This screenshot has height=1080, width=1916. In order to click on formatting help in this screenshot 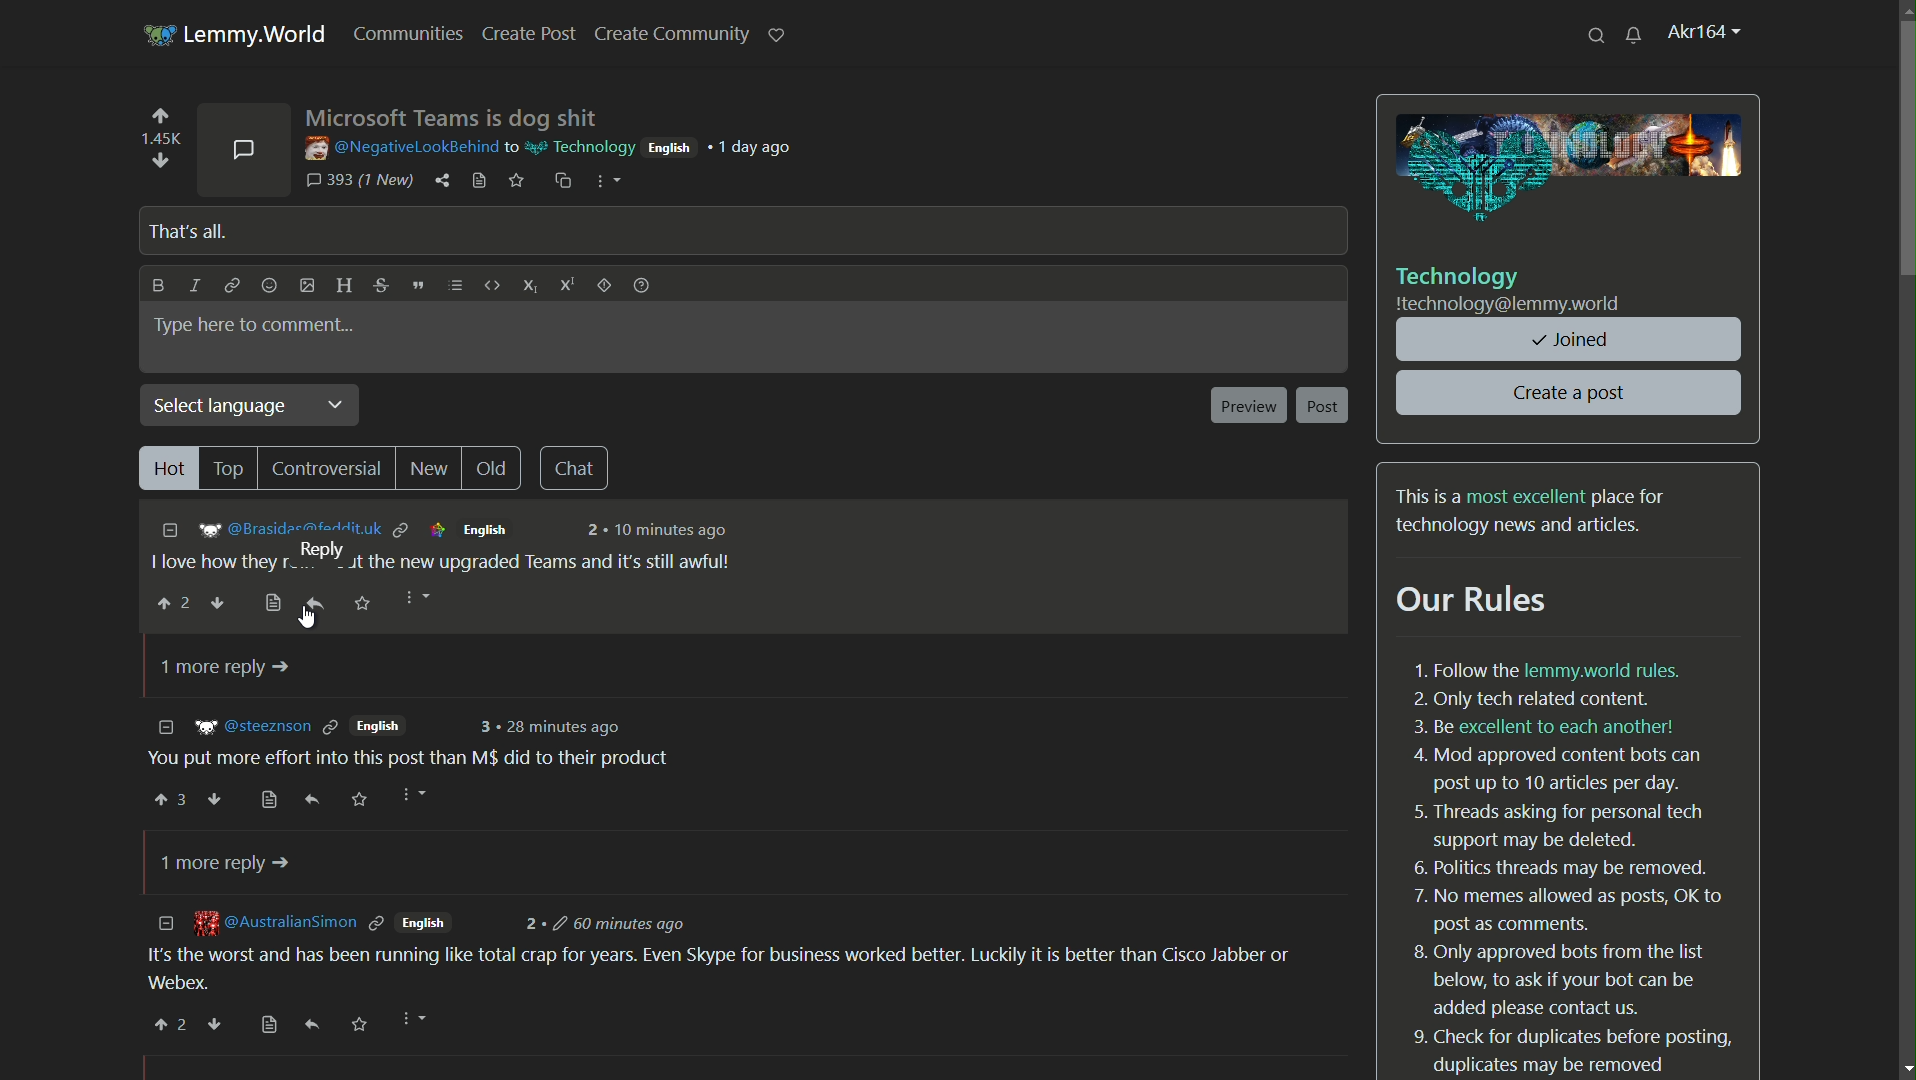, I will do `click(640, 288)`.